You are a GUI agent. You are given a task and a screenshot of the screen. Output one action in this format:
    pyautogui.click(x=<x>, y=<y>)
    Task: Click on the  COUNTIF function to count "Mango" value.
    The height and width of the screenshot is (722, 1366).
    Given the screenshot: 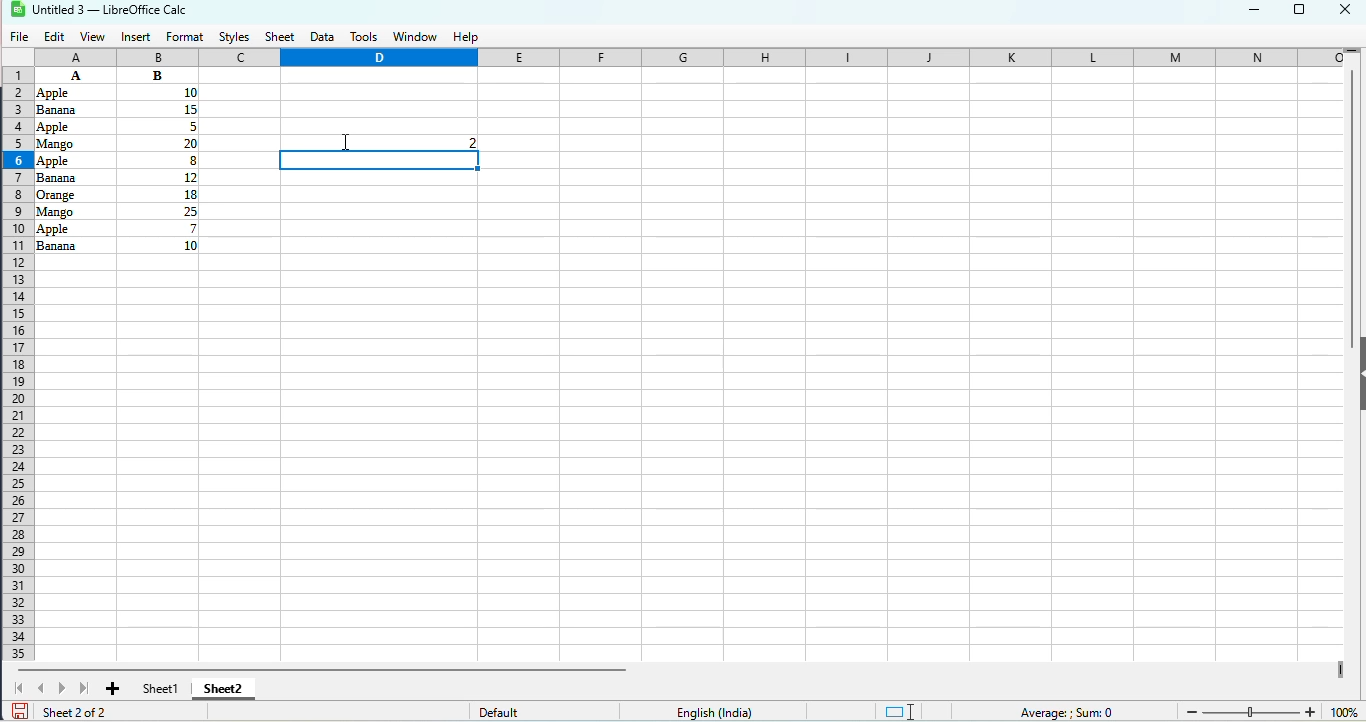 What is the action you would take?
    pyautogui.click(x=379, y=142)
    